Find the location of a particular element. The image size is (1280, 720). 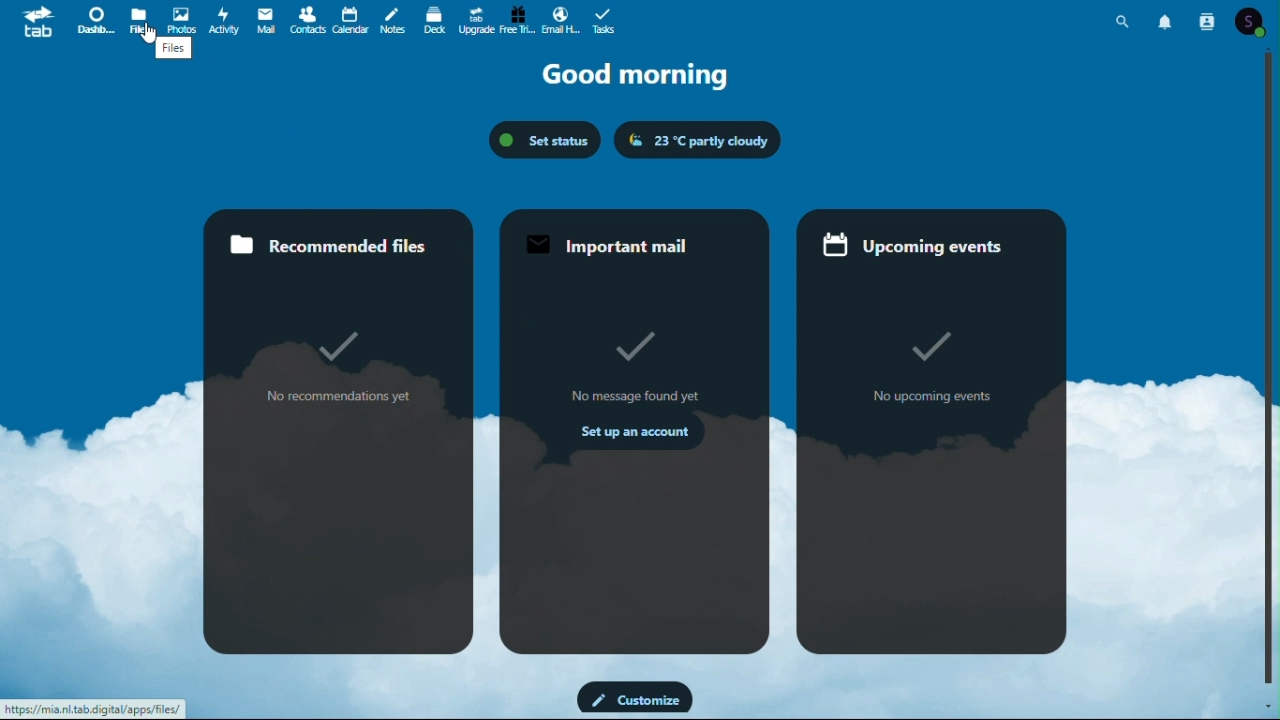

files is located at coordinates (139, 19).